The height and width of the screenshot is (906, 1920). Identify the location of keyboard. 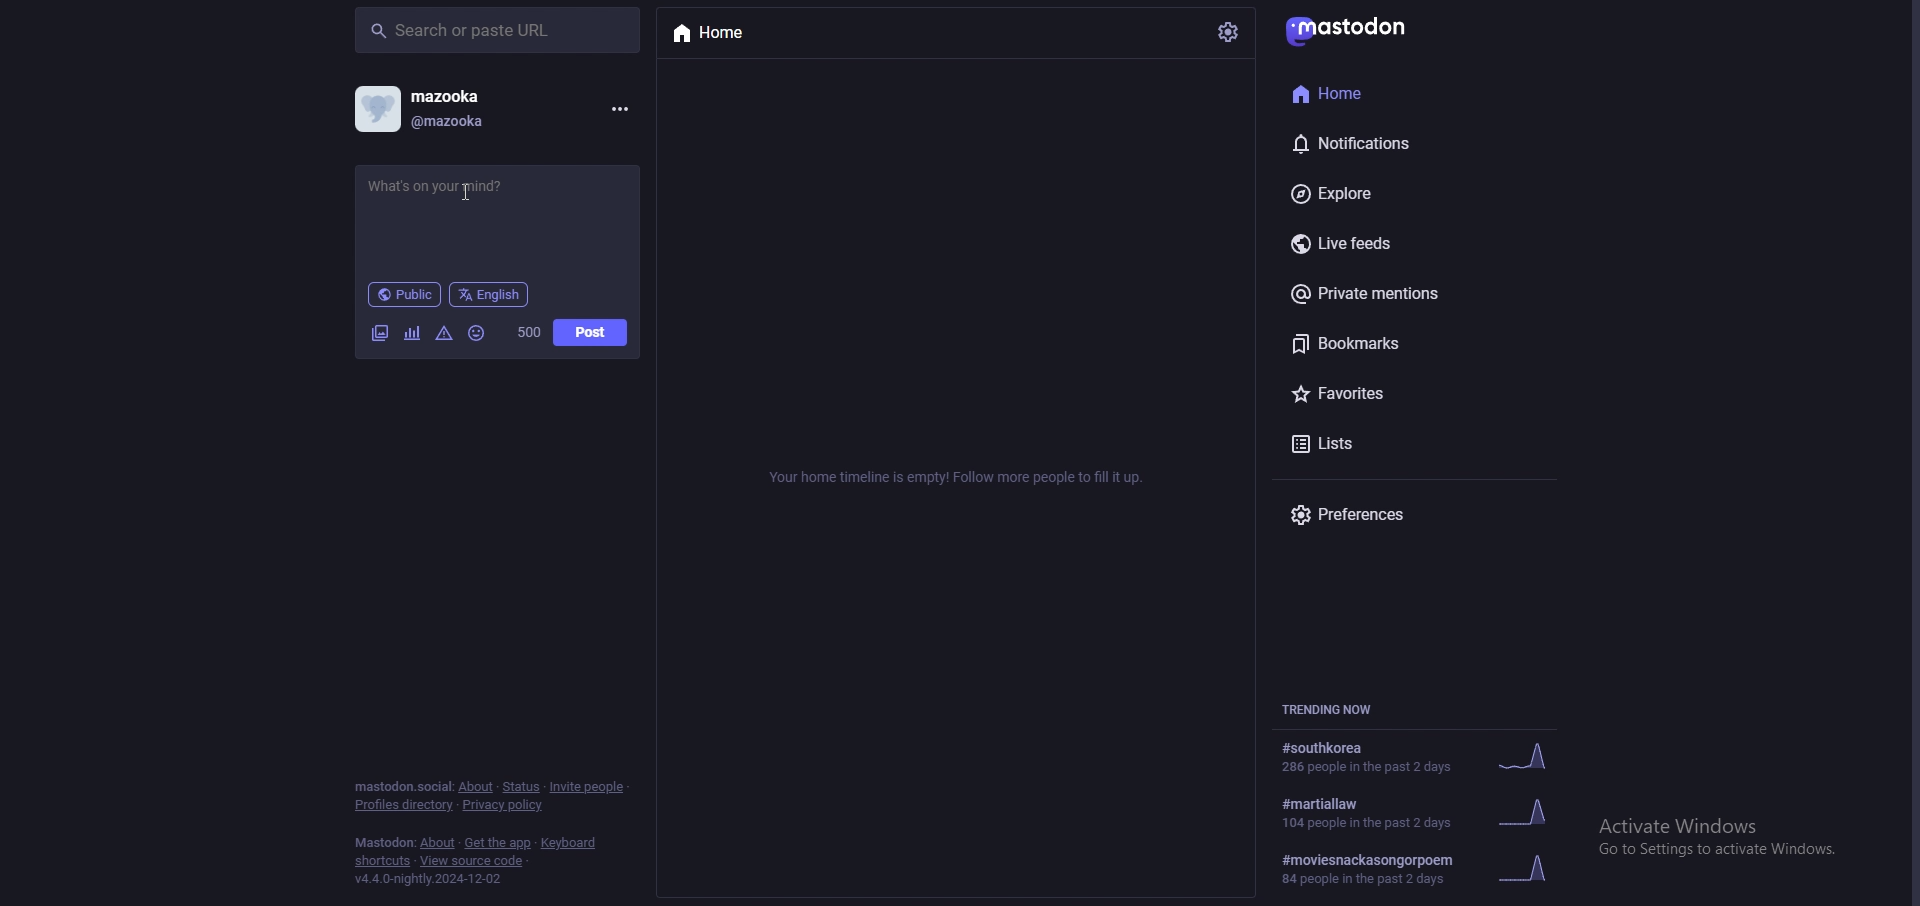
(571, 843).